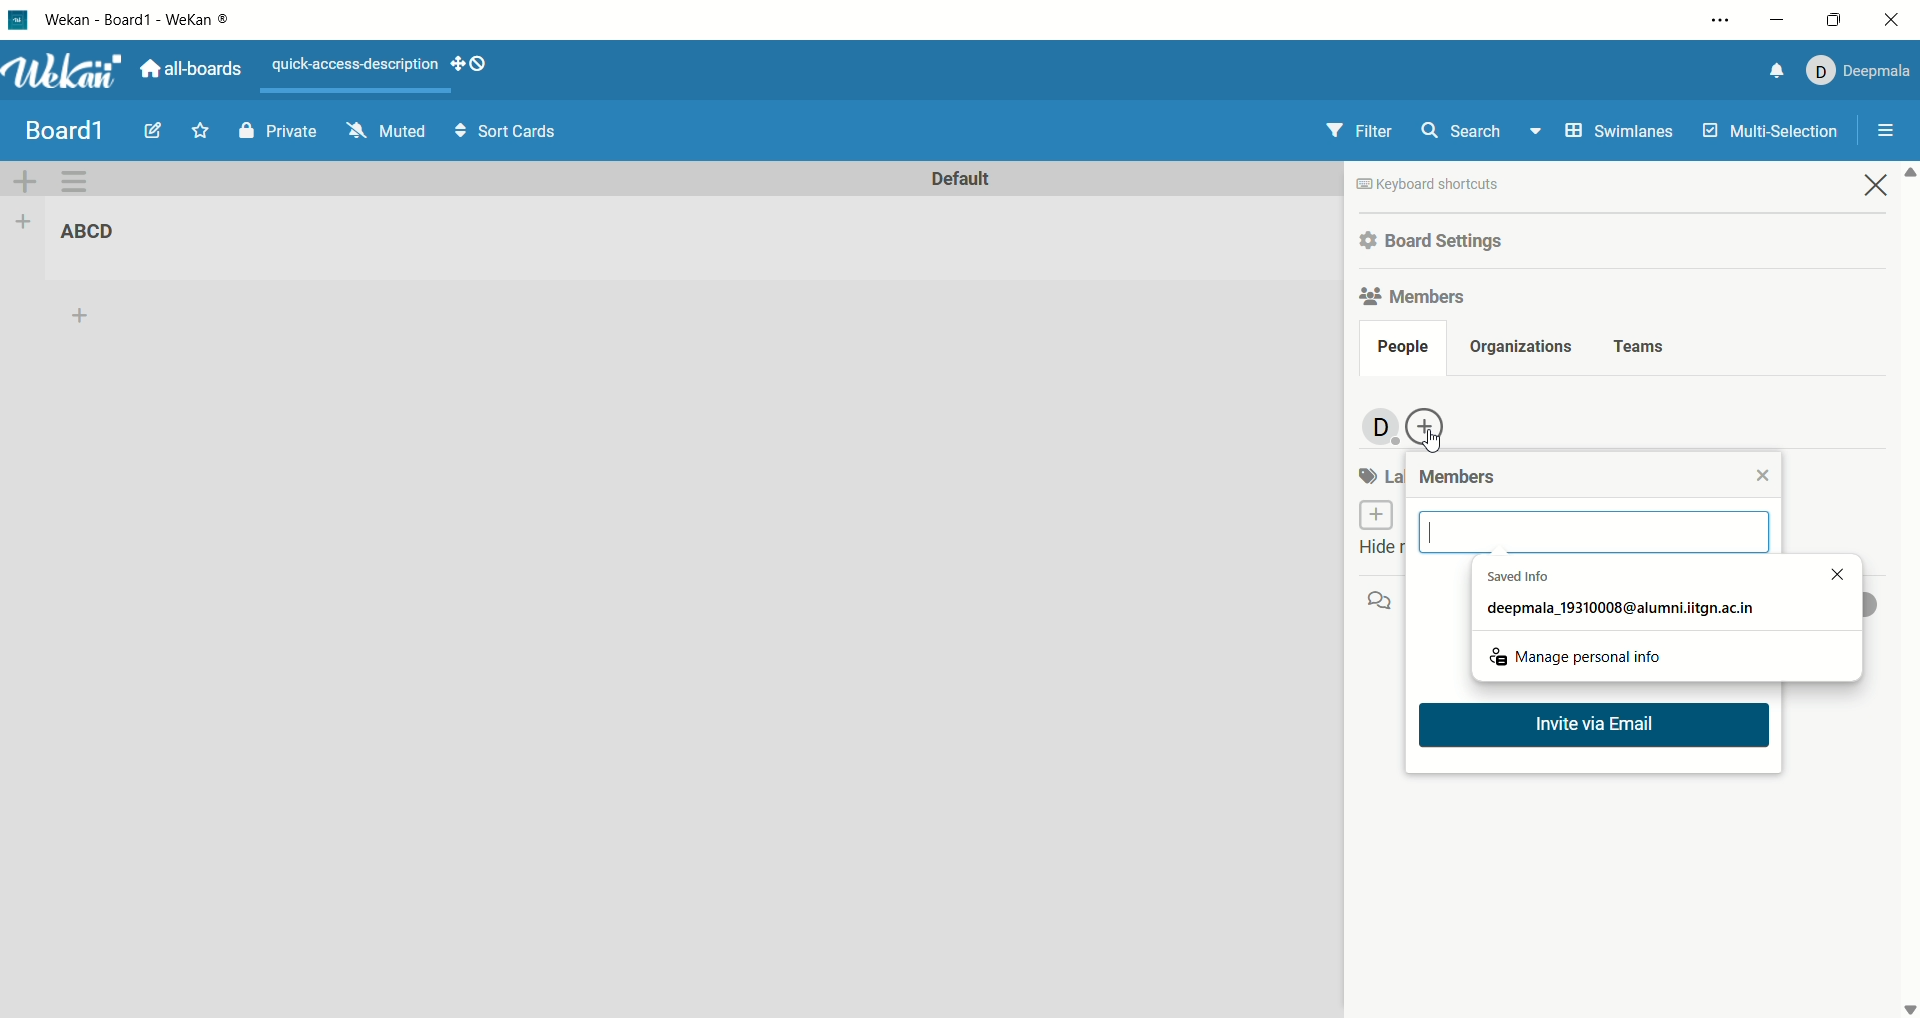 The height and width of the screenshot is (1018, 1920). I want to click on maximize, so click(1833, 20).